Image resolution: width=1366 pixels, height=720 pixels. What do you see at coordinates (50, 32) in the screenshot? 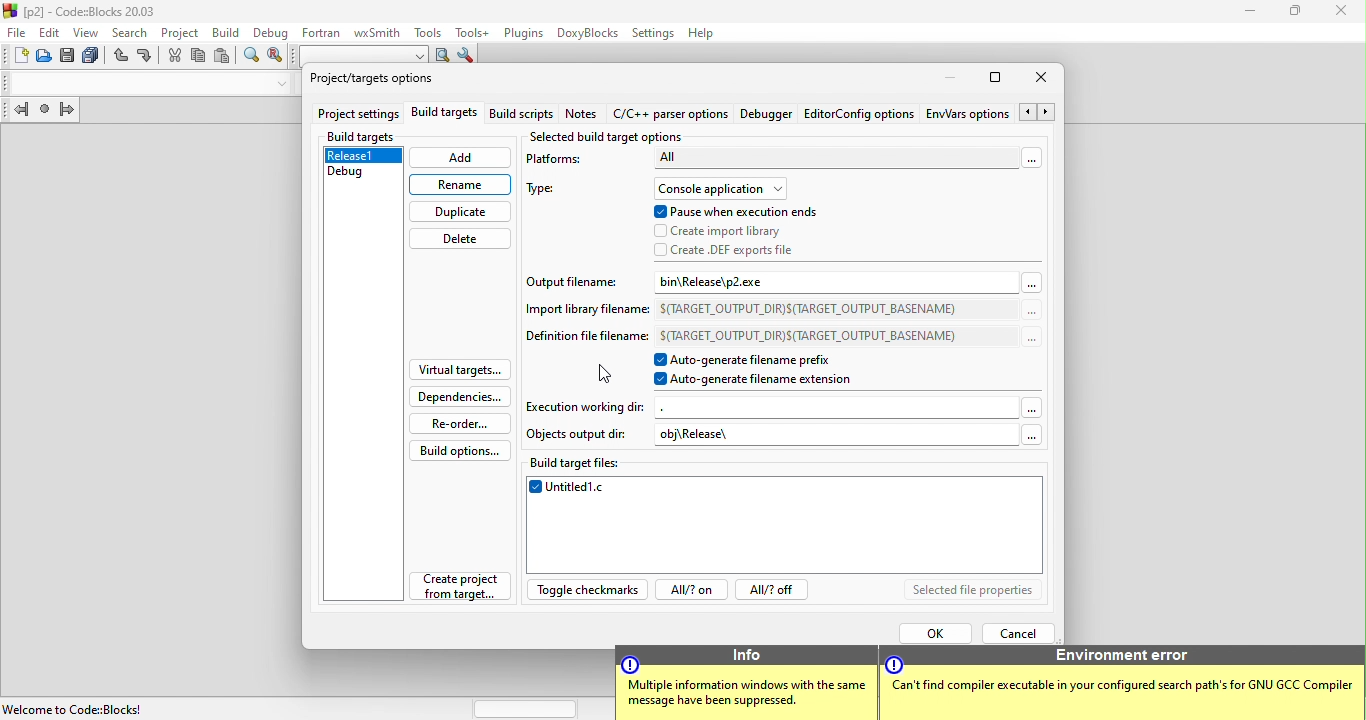
I see `edit` at bounding box center [50, 32].